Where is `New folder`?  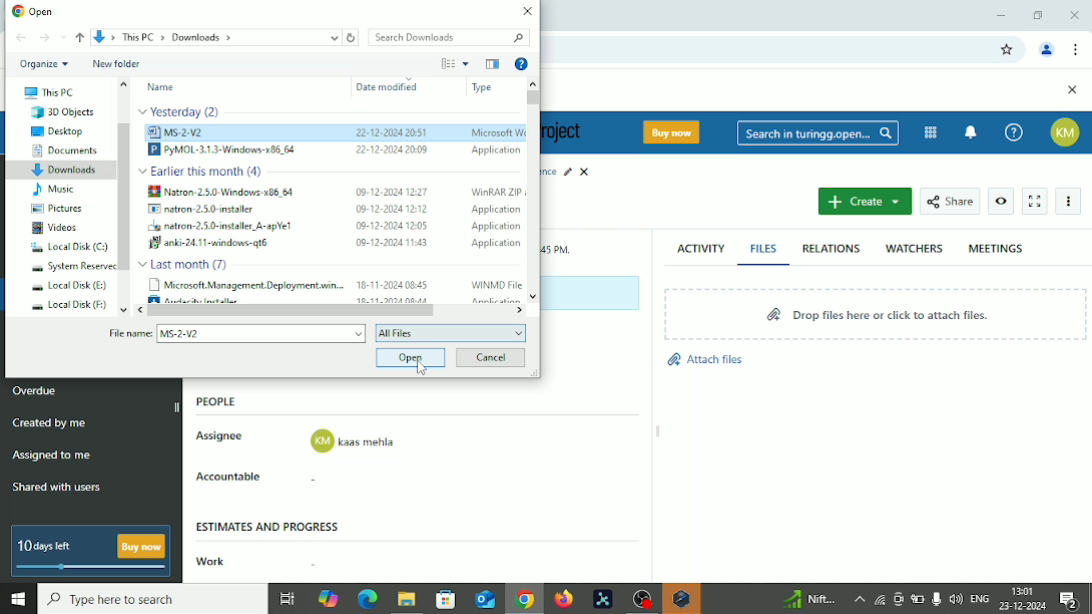
New folder is located at coordinates (116, 64).